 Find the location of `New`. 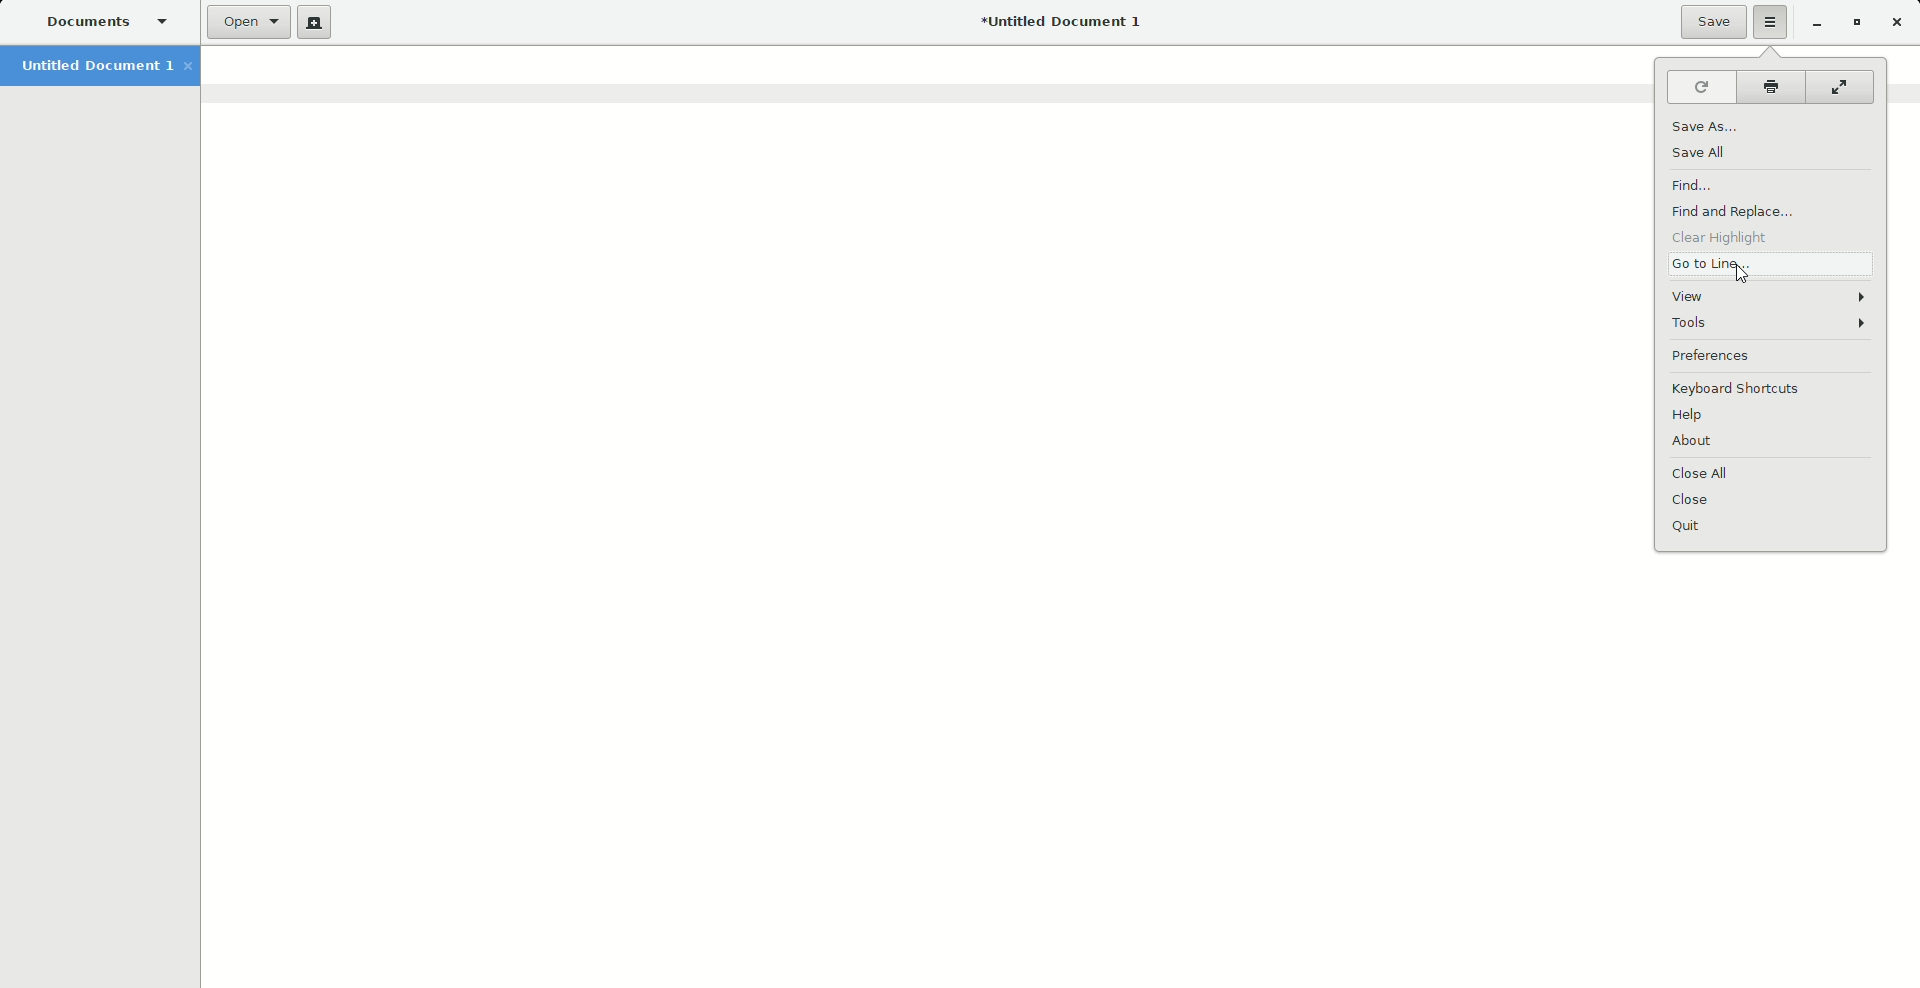

New is located at coordinates (318, 24).